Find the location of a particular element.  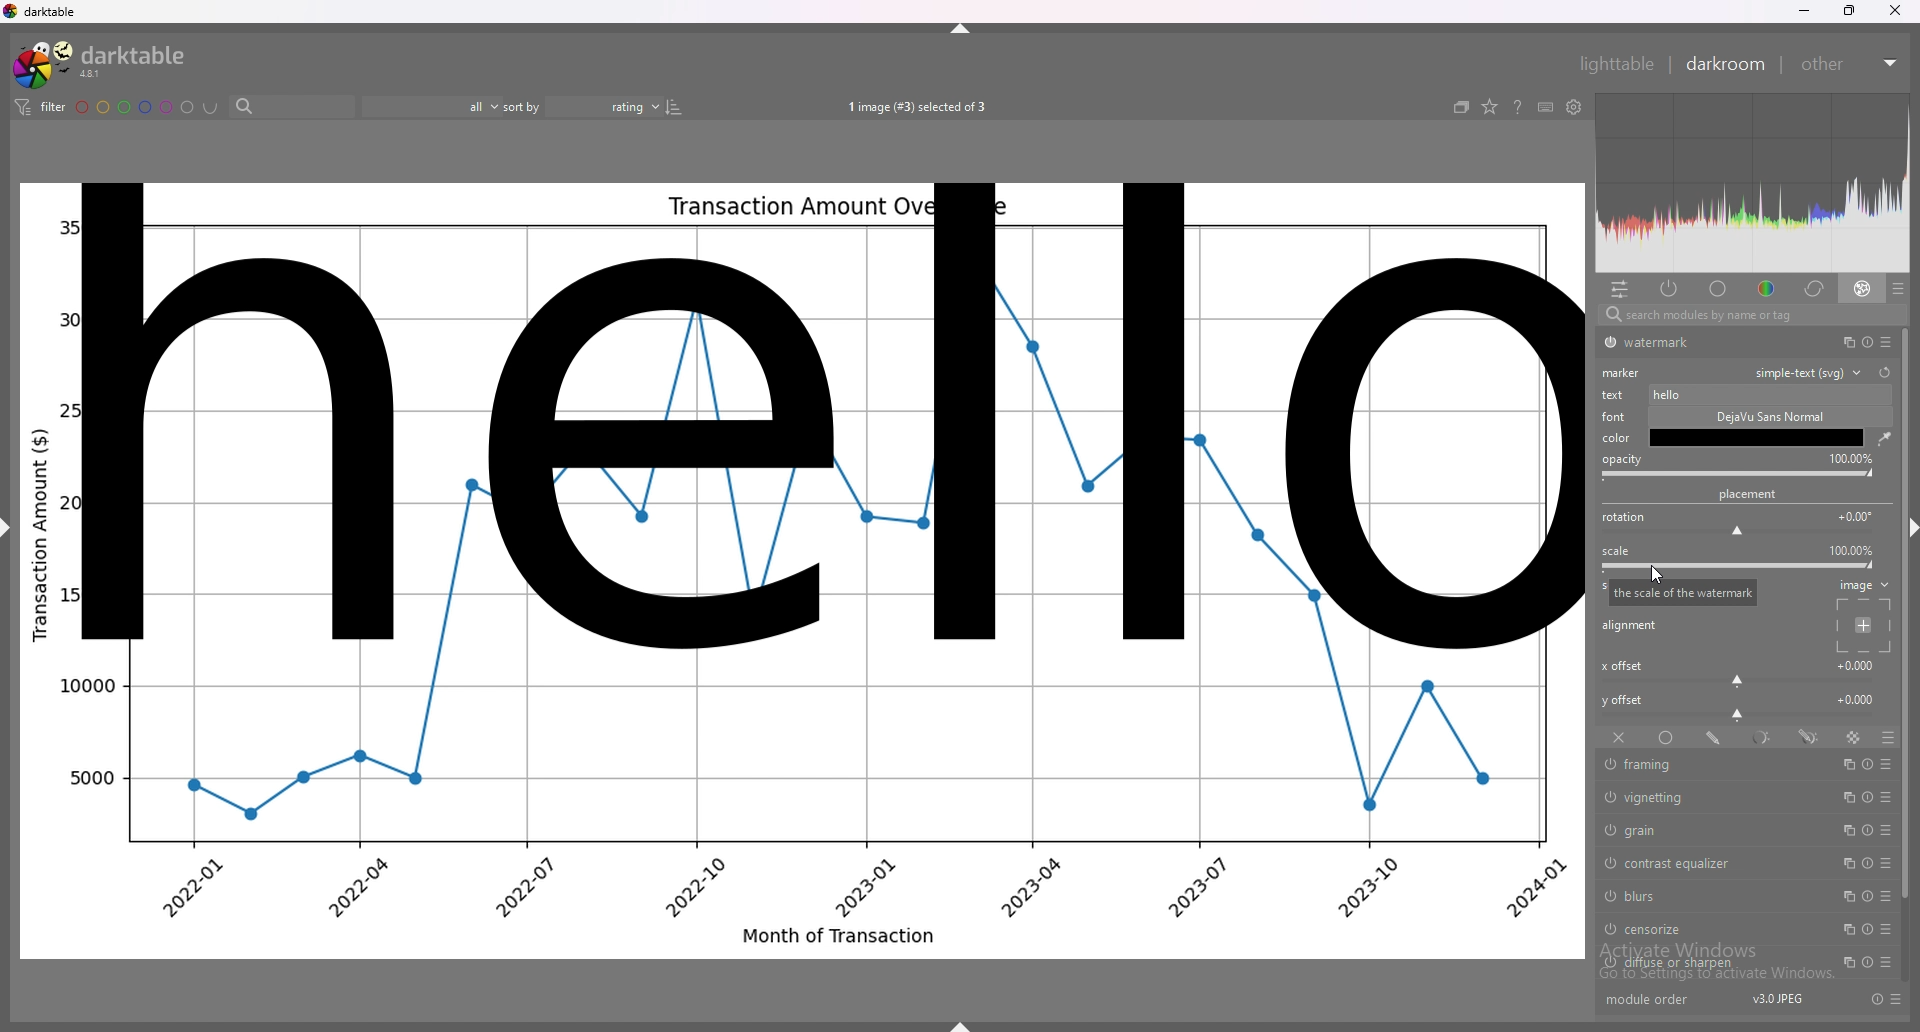

presets is located at coordinates (1887, 931).